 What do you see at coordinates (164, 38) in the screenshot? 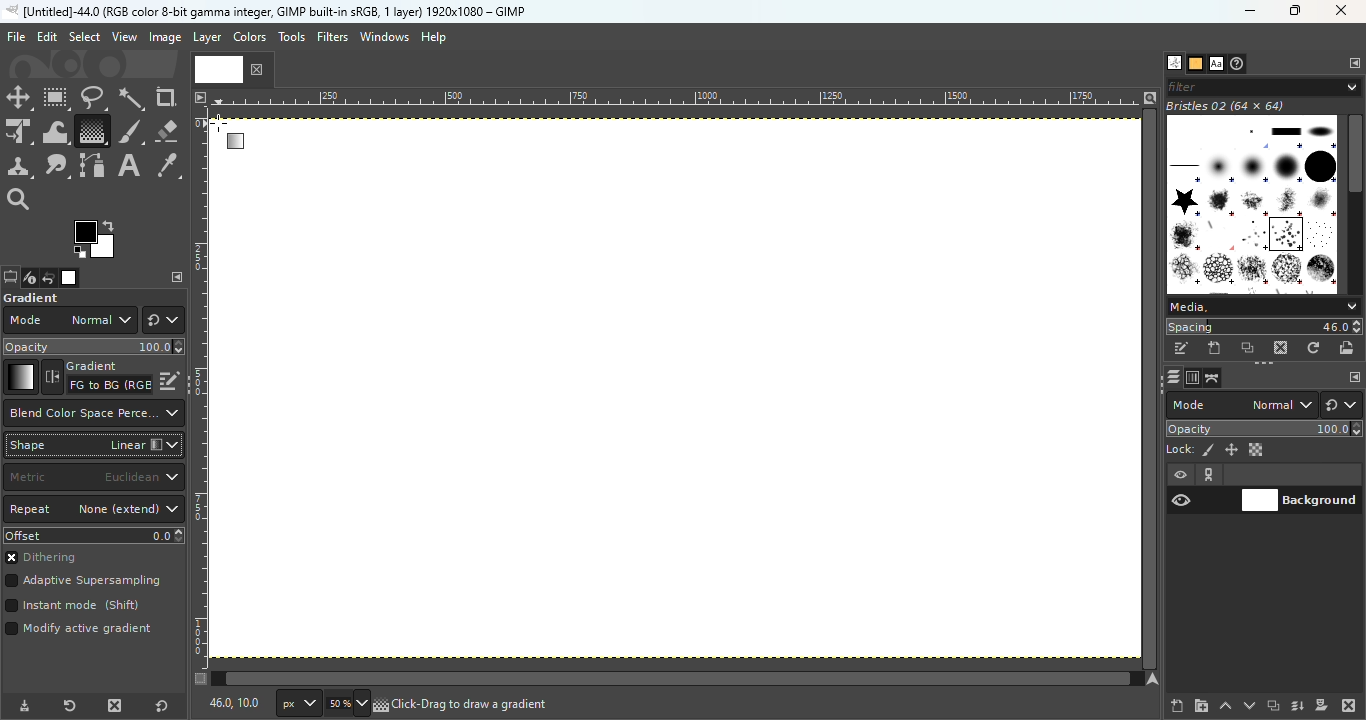
I see `Image` at bounding box center [164, 38].